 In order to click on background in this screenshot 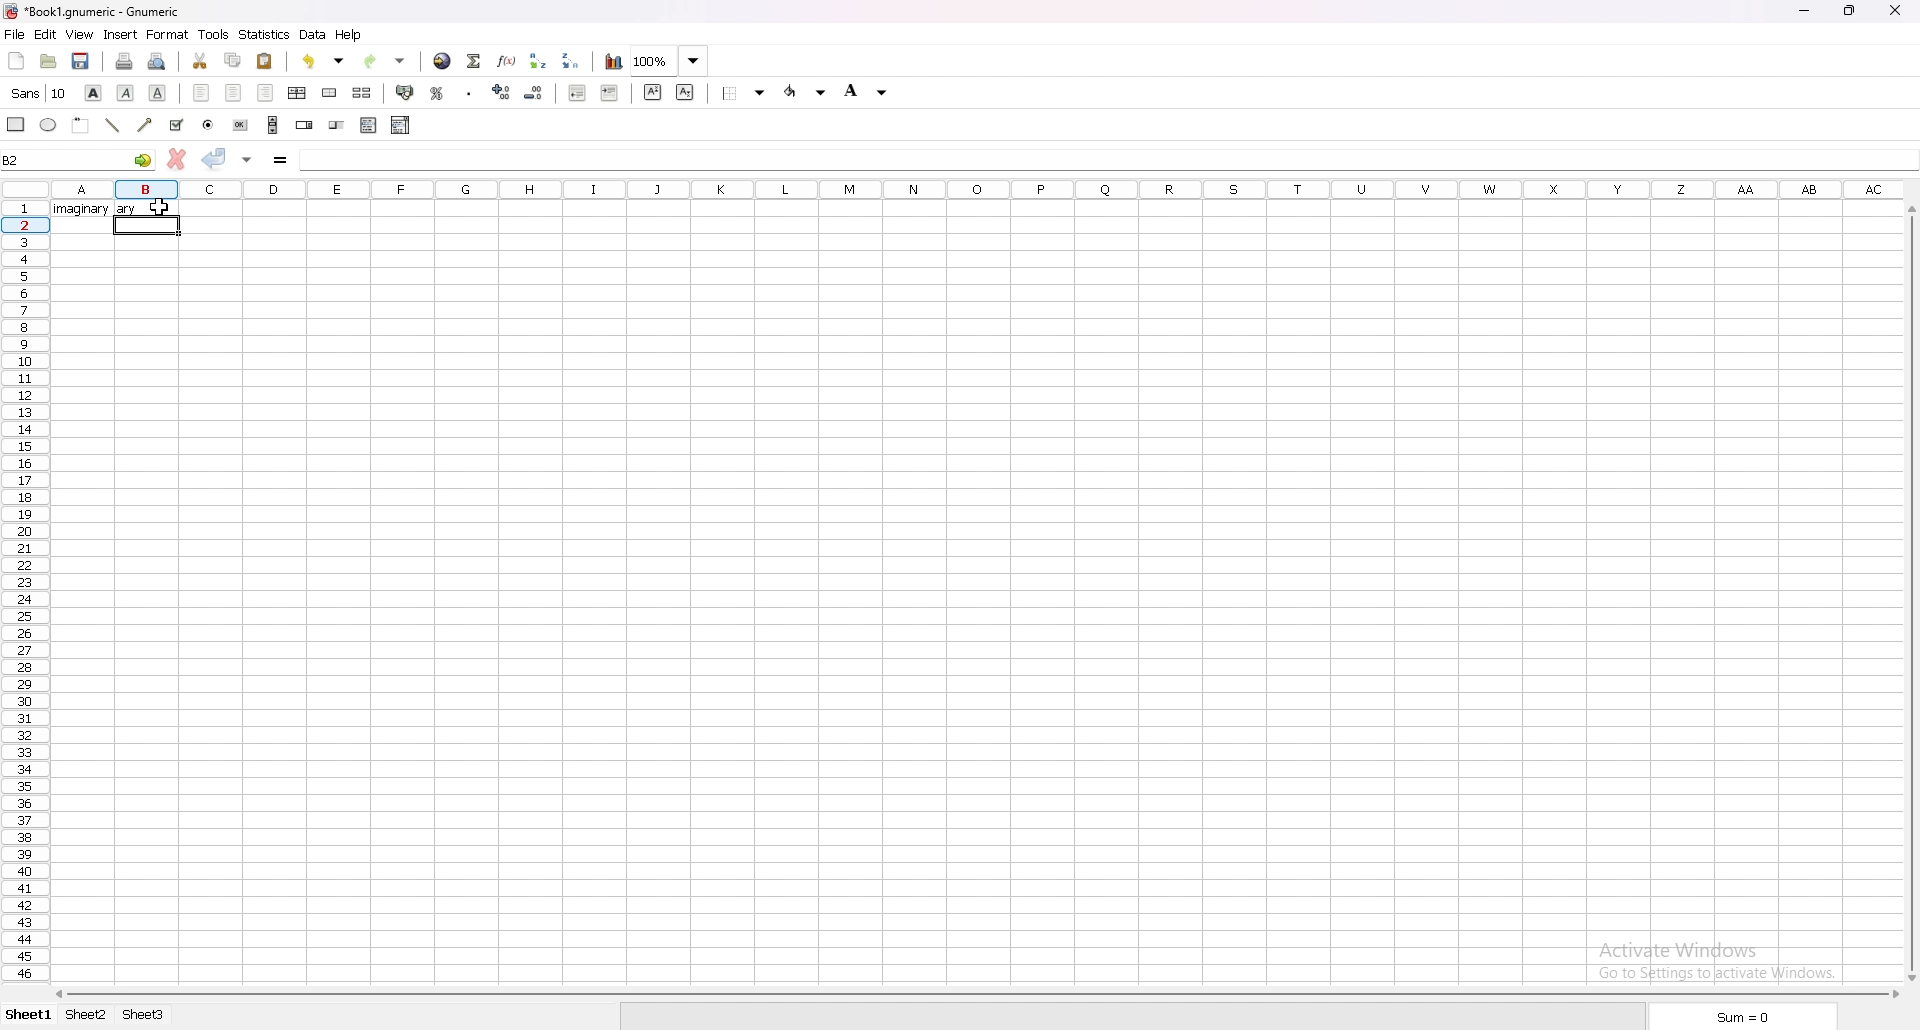, I will do `click(868, 92)`.